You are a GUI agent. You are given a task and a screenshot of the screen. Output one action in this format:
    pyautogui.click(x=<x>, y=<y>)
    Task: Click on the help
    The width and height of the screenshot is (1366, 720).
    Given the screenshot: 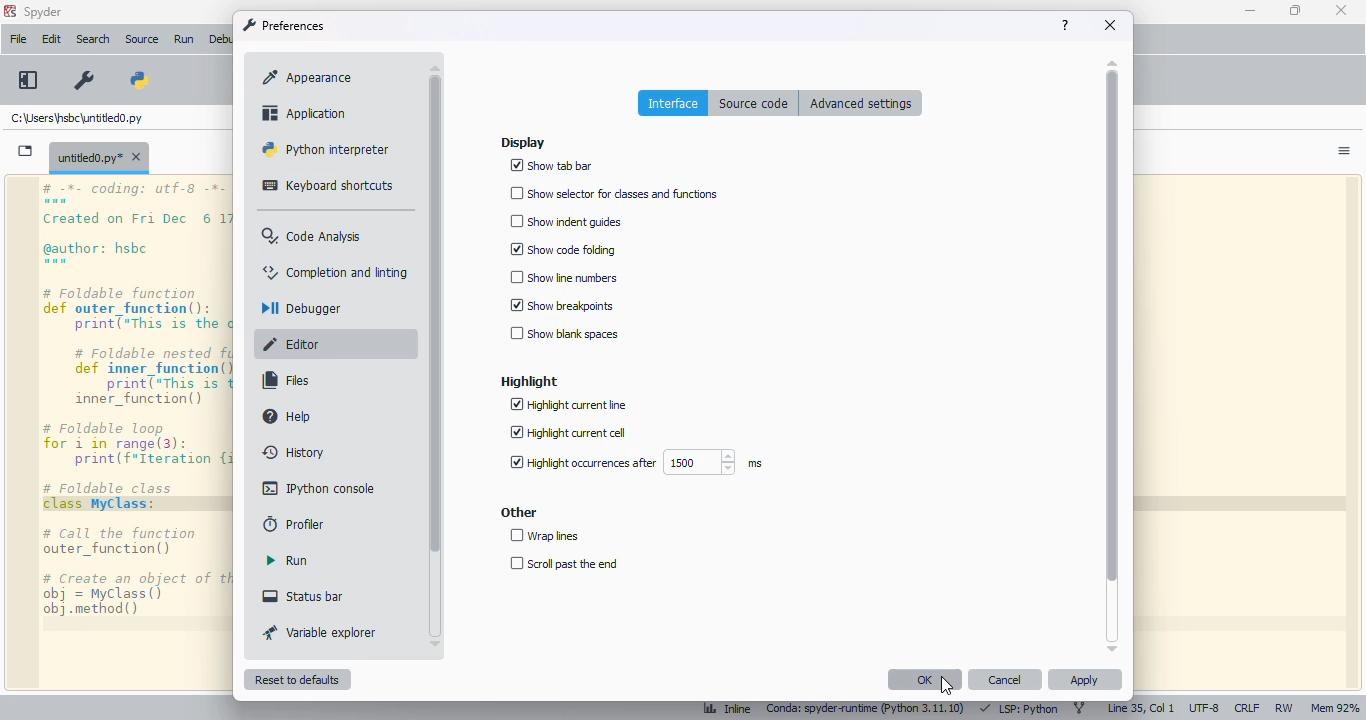 What is the action you would take?
    pyautogui.click(x=289, y=416)
    